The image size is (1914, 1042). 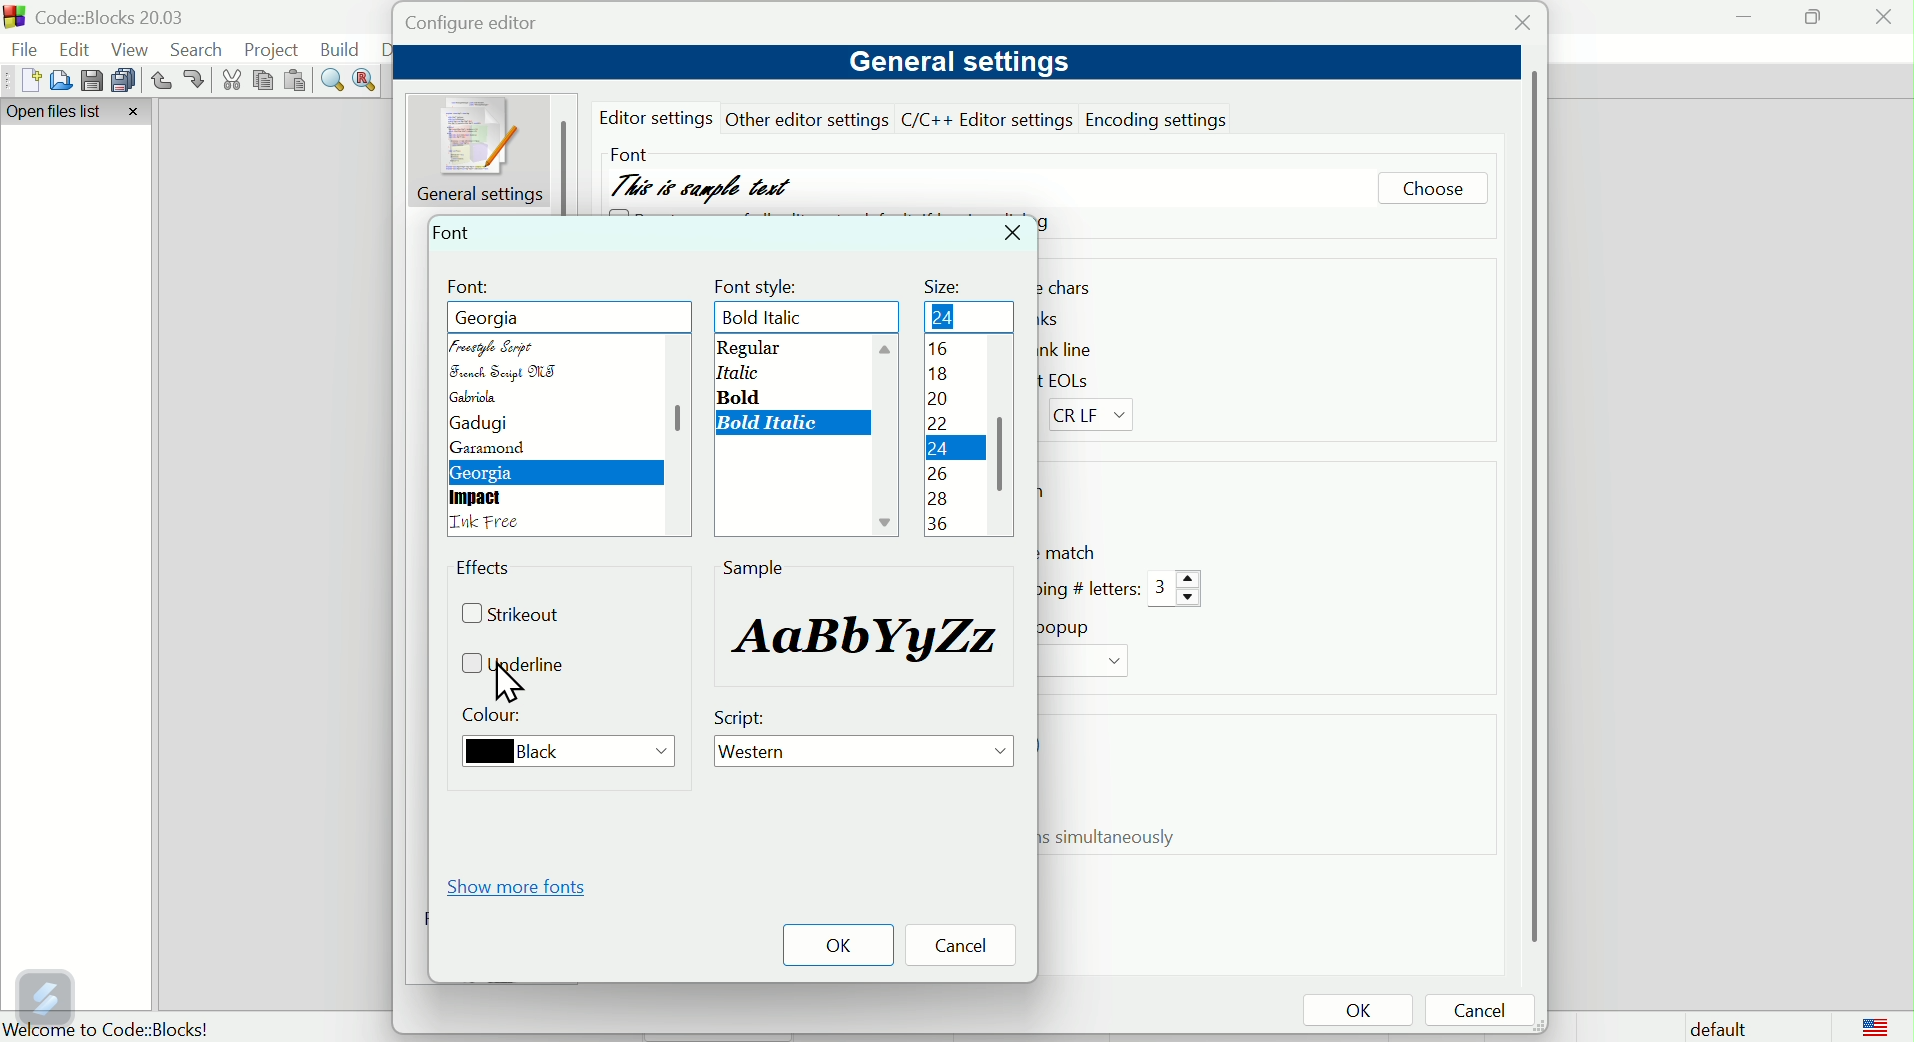 What do you see at coordinates (938, 401) in the screenshot?
I see `20` at bounding box center [938, 401].